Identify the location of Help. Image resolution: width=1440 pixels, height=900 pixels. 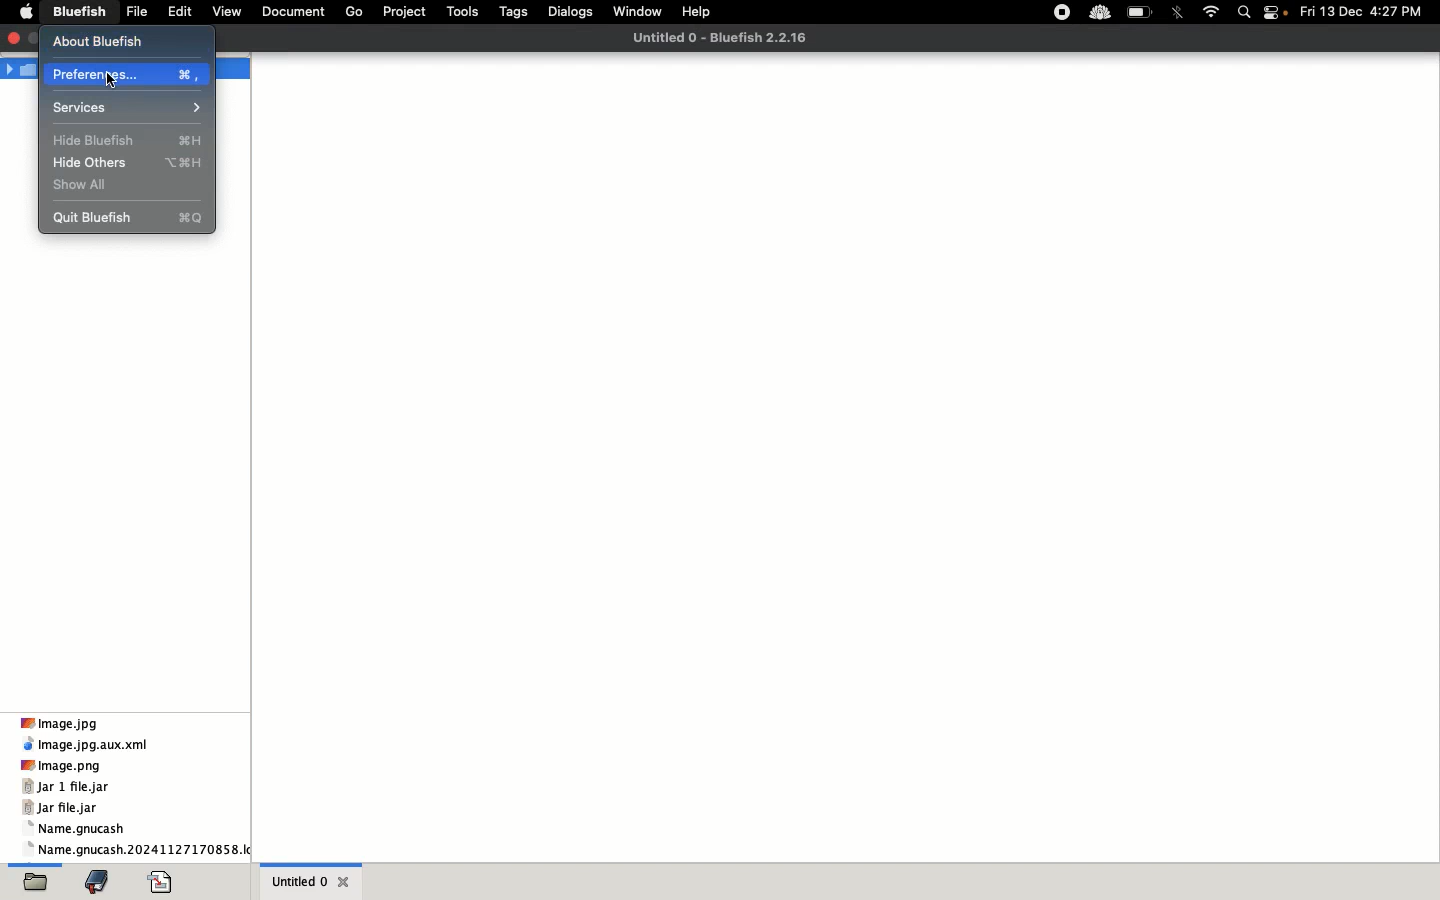
(695, 13).